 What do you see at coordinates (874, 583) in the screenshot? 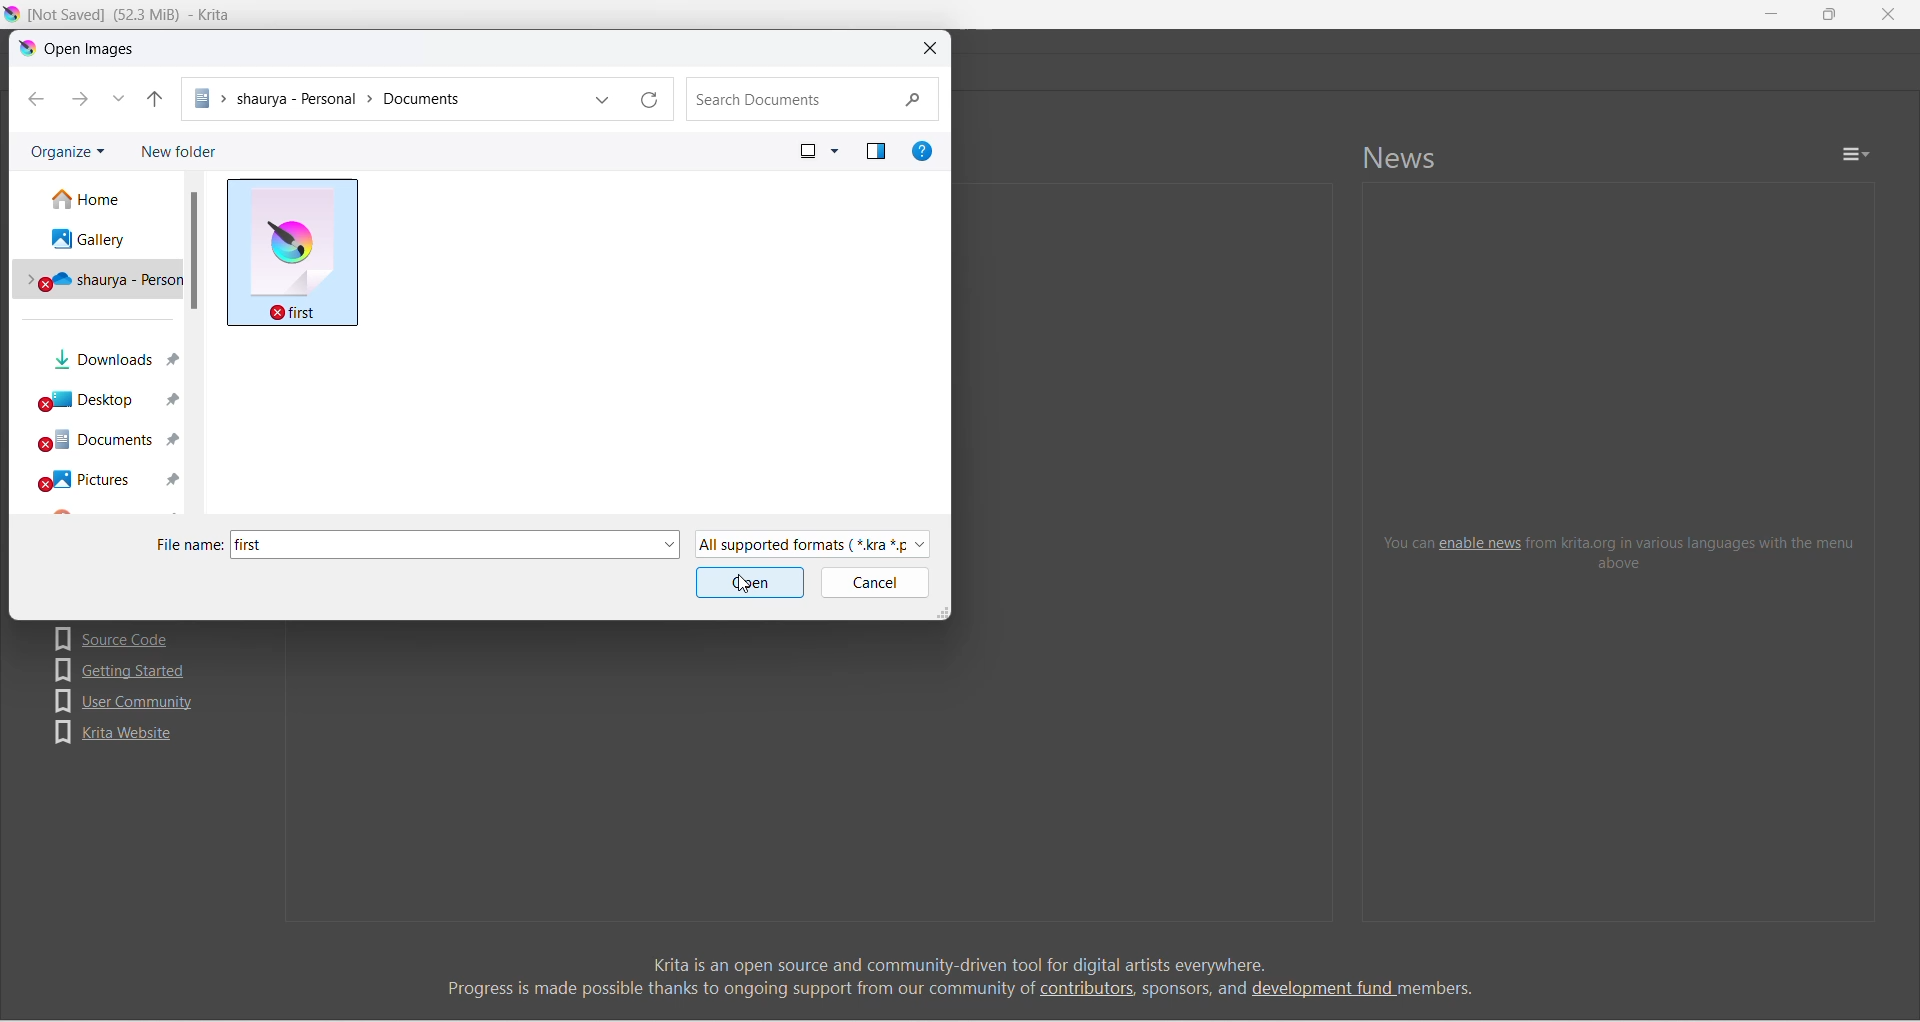
I see `cancel` at bounding box center [874, 583].